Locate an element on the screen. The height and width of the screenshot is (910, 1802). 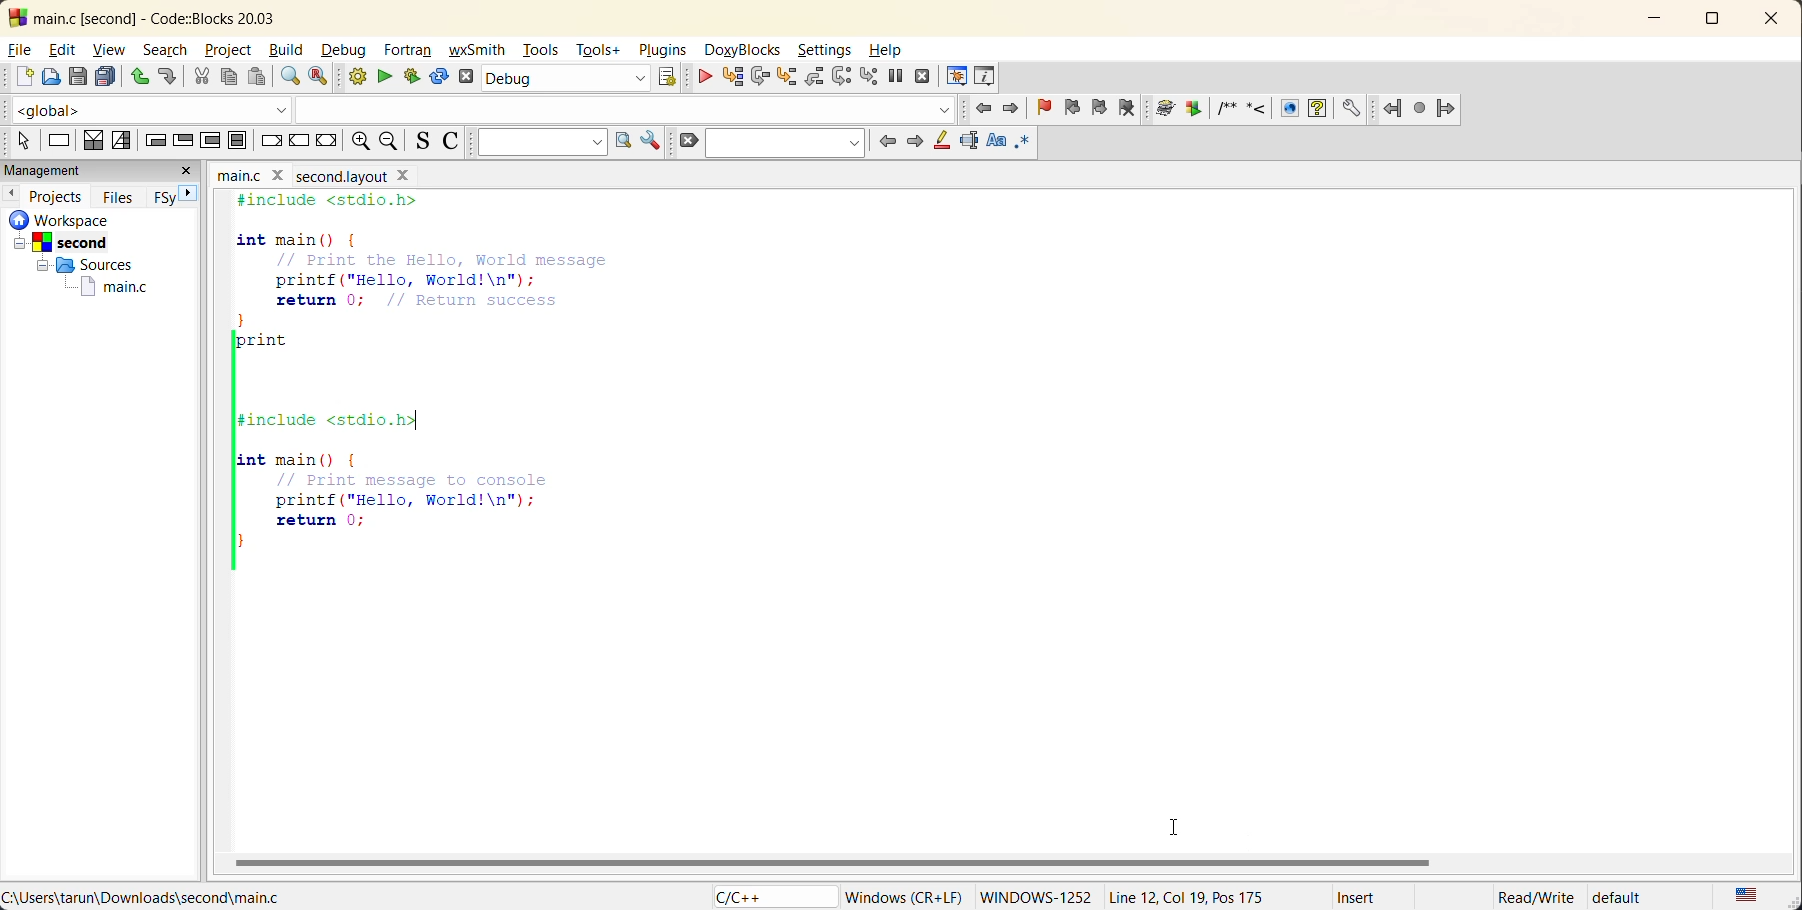
FSy is located at coordinates (163, 201).